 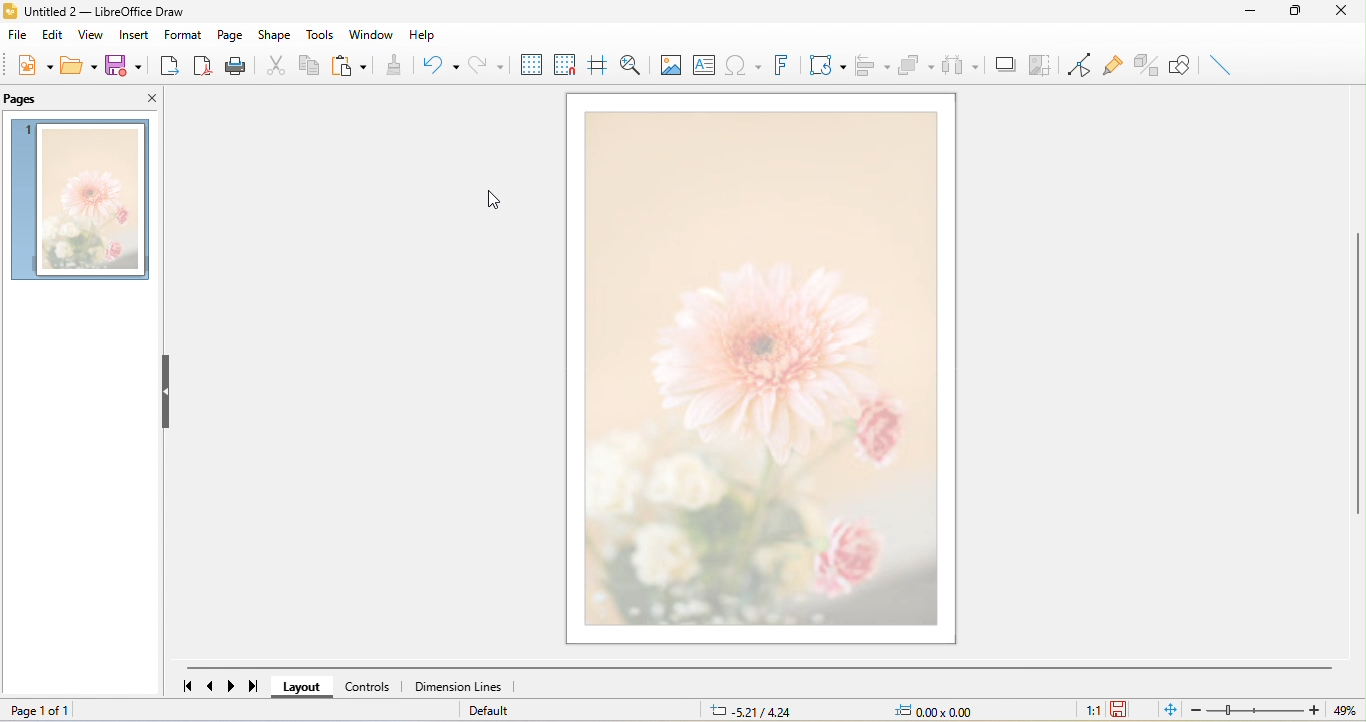 What do you see at coordinates (235, 65) in the screenshot?
I see `print` at bounding box center [235, 65].